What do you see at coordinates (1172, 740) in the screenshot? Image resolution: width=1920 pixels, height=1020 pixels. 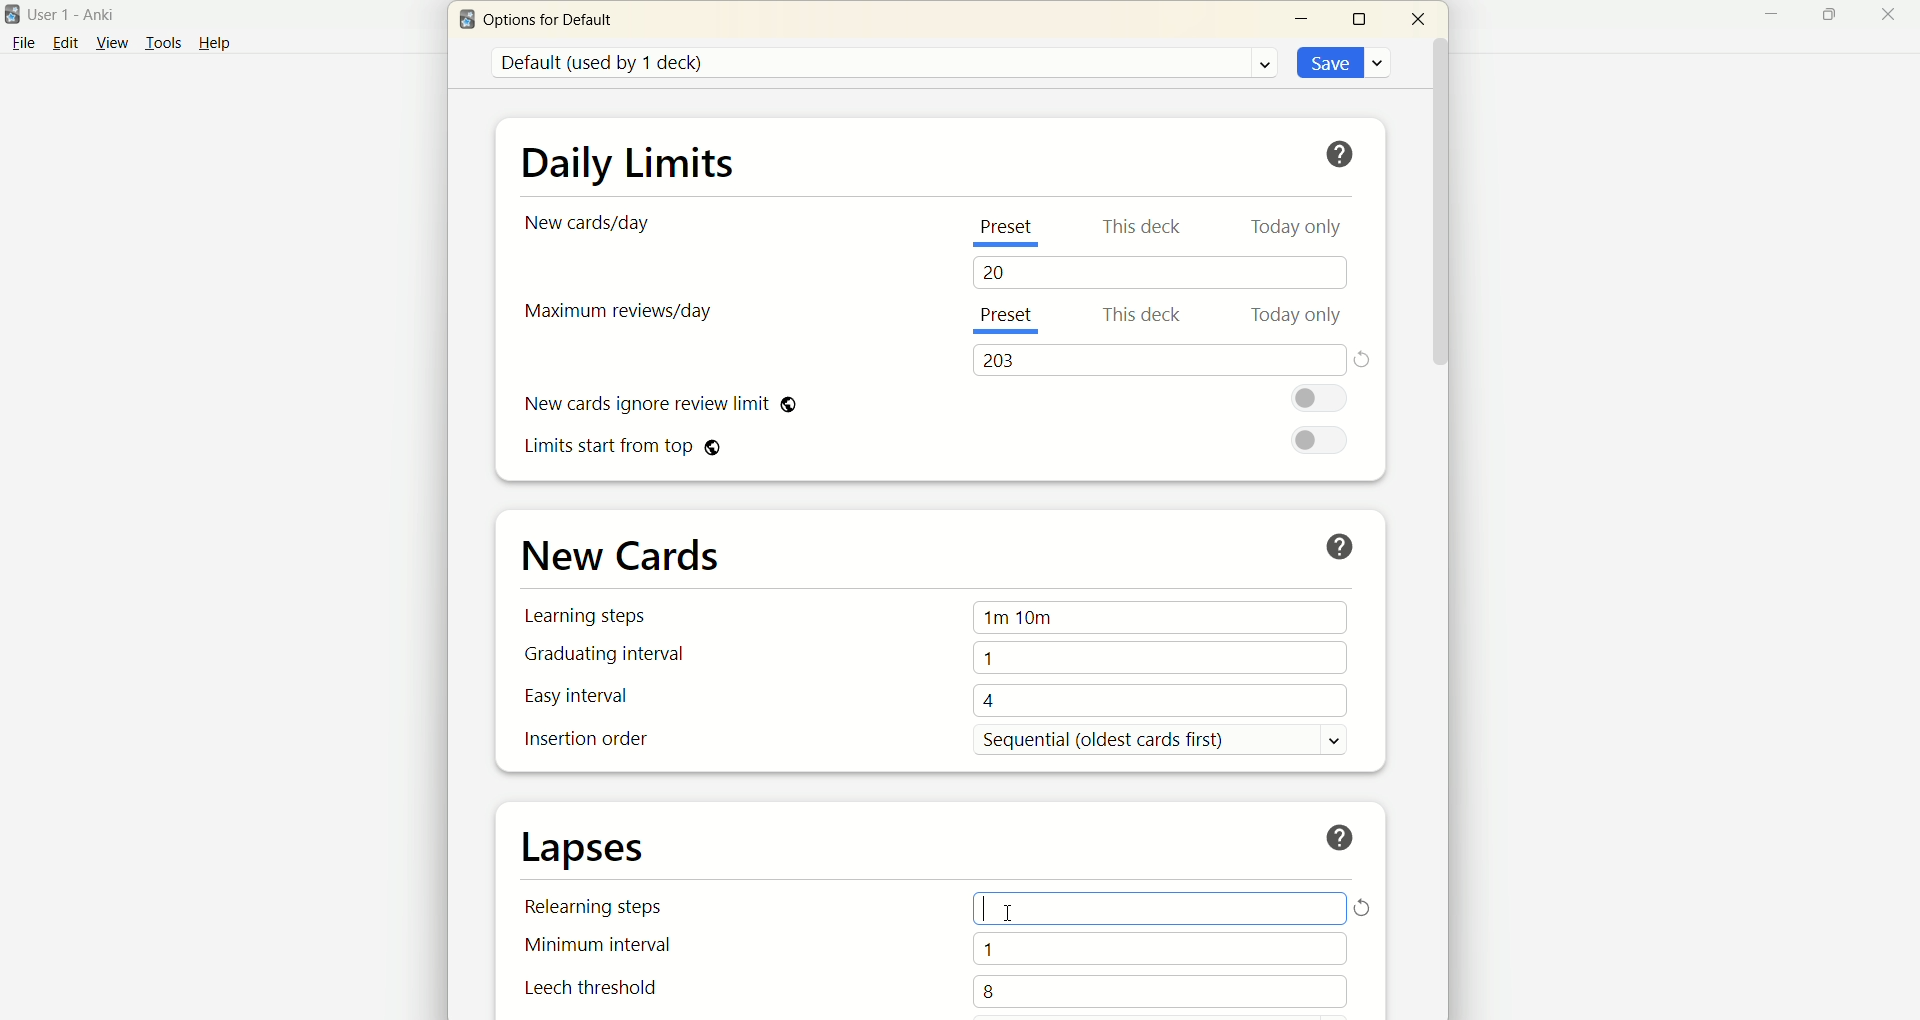 I see `sequential` at bounding box center [1172, 740].